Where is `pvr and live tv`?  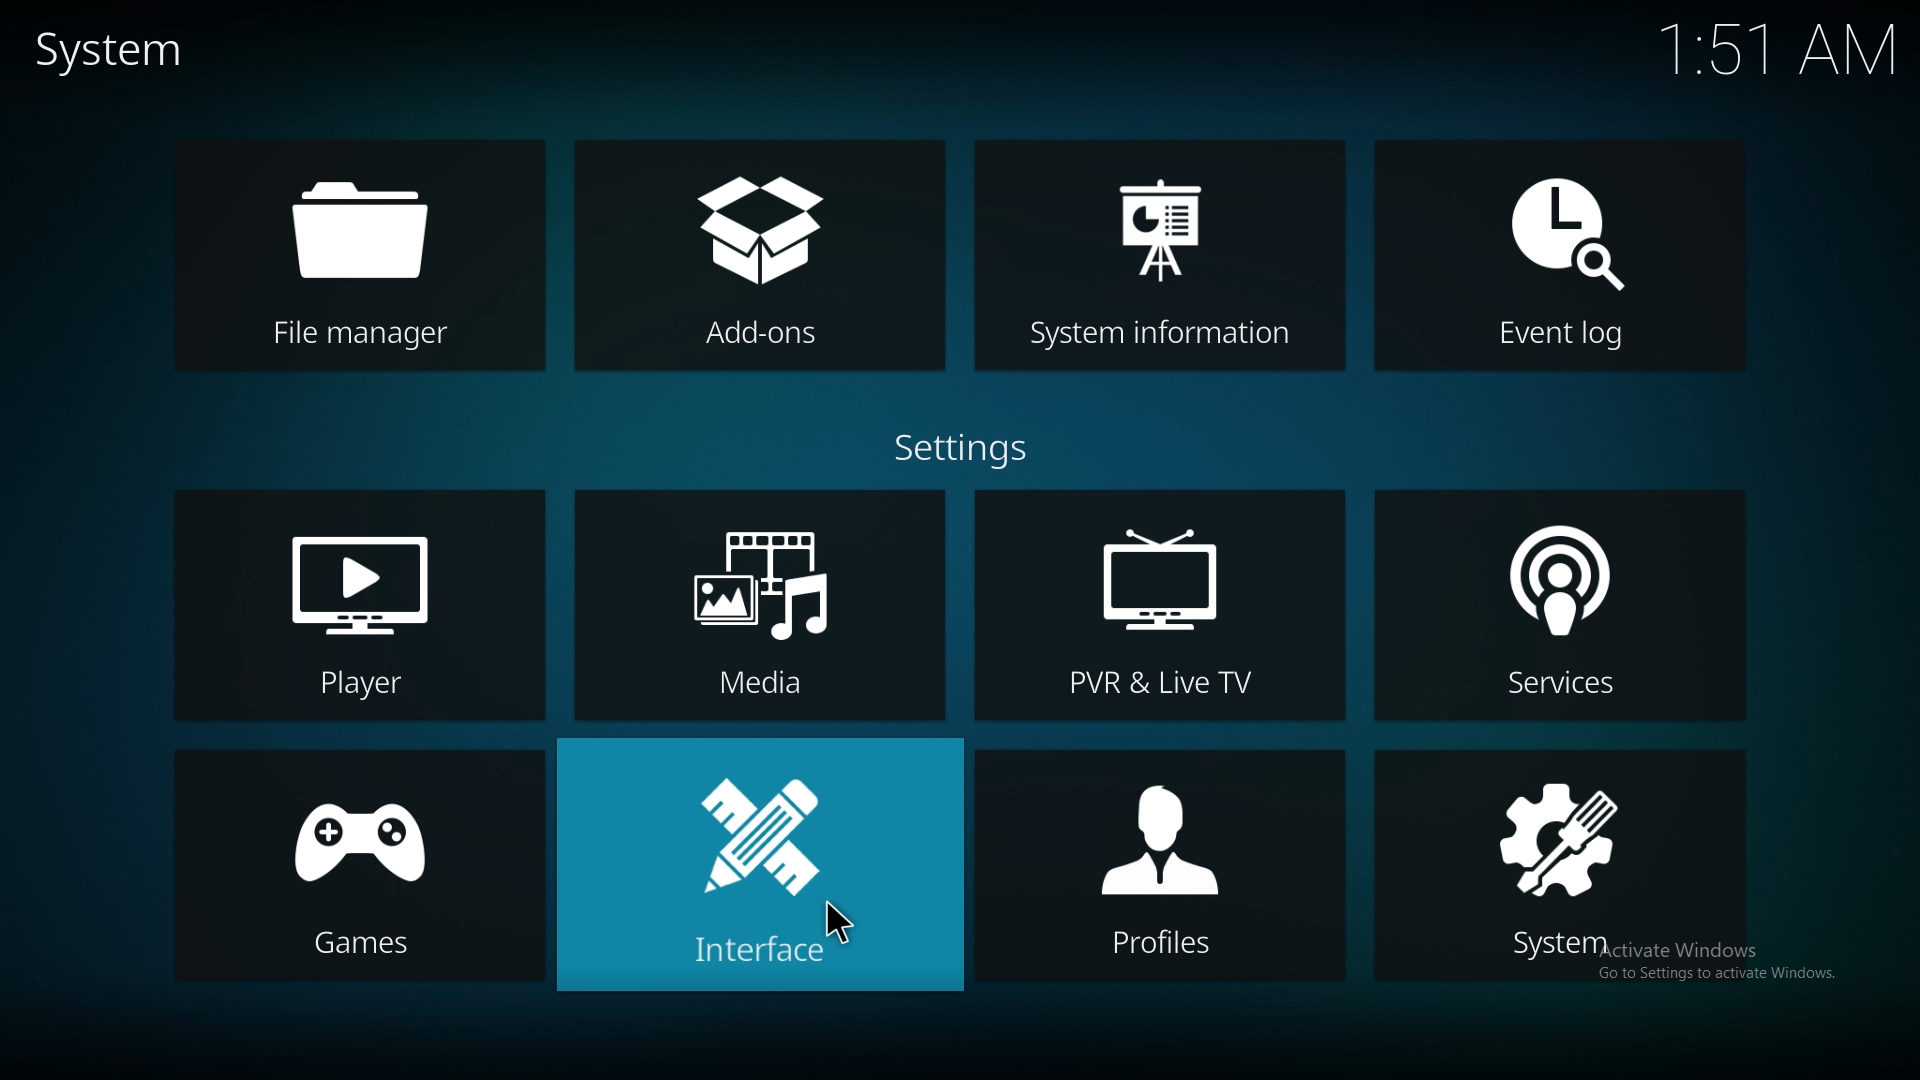
pvr and live tv is located at coordinates (1160, 607).